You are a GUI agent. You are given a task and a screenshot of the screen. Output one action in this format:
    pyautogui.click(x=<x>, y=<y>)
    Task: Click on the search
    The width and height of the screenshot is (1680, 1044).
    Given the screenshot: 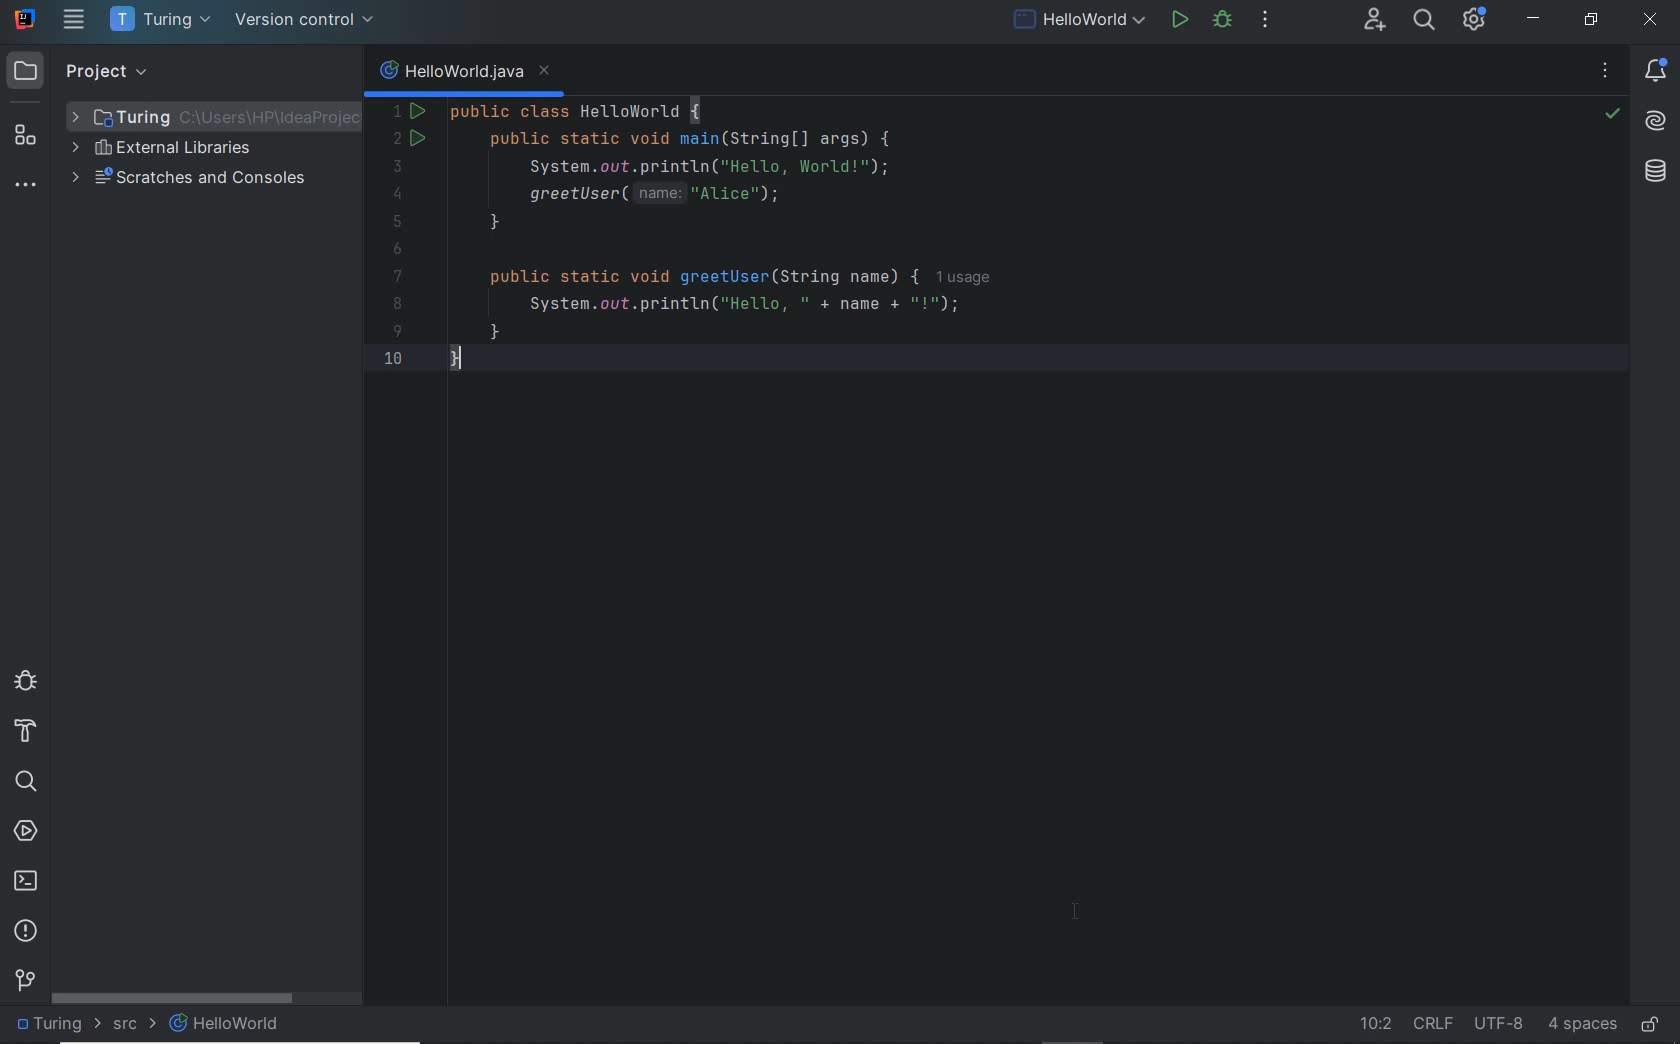 What is the action you would take?
    pyautogui.click(x=25, y=782)
    